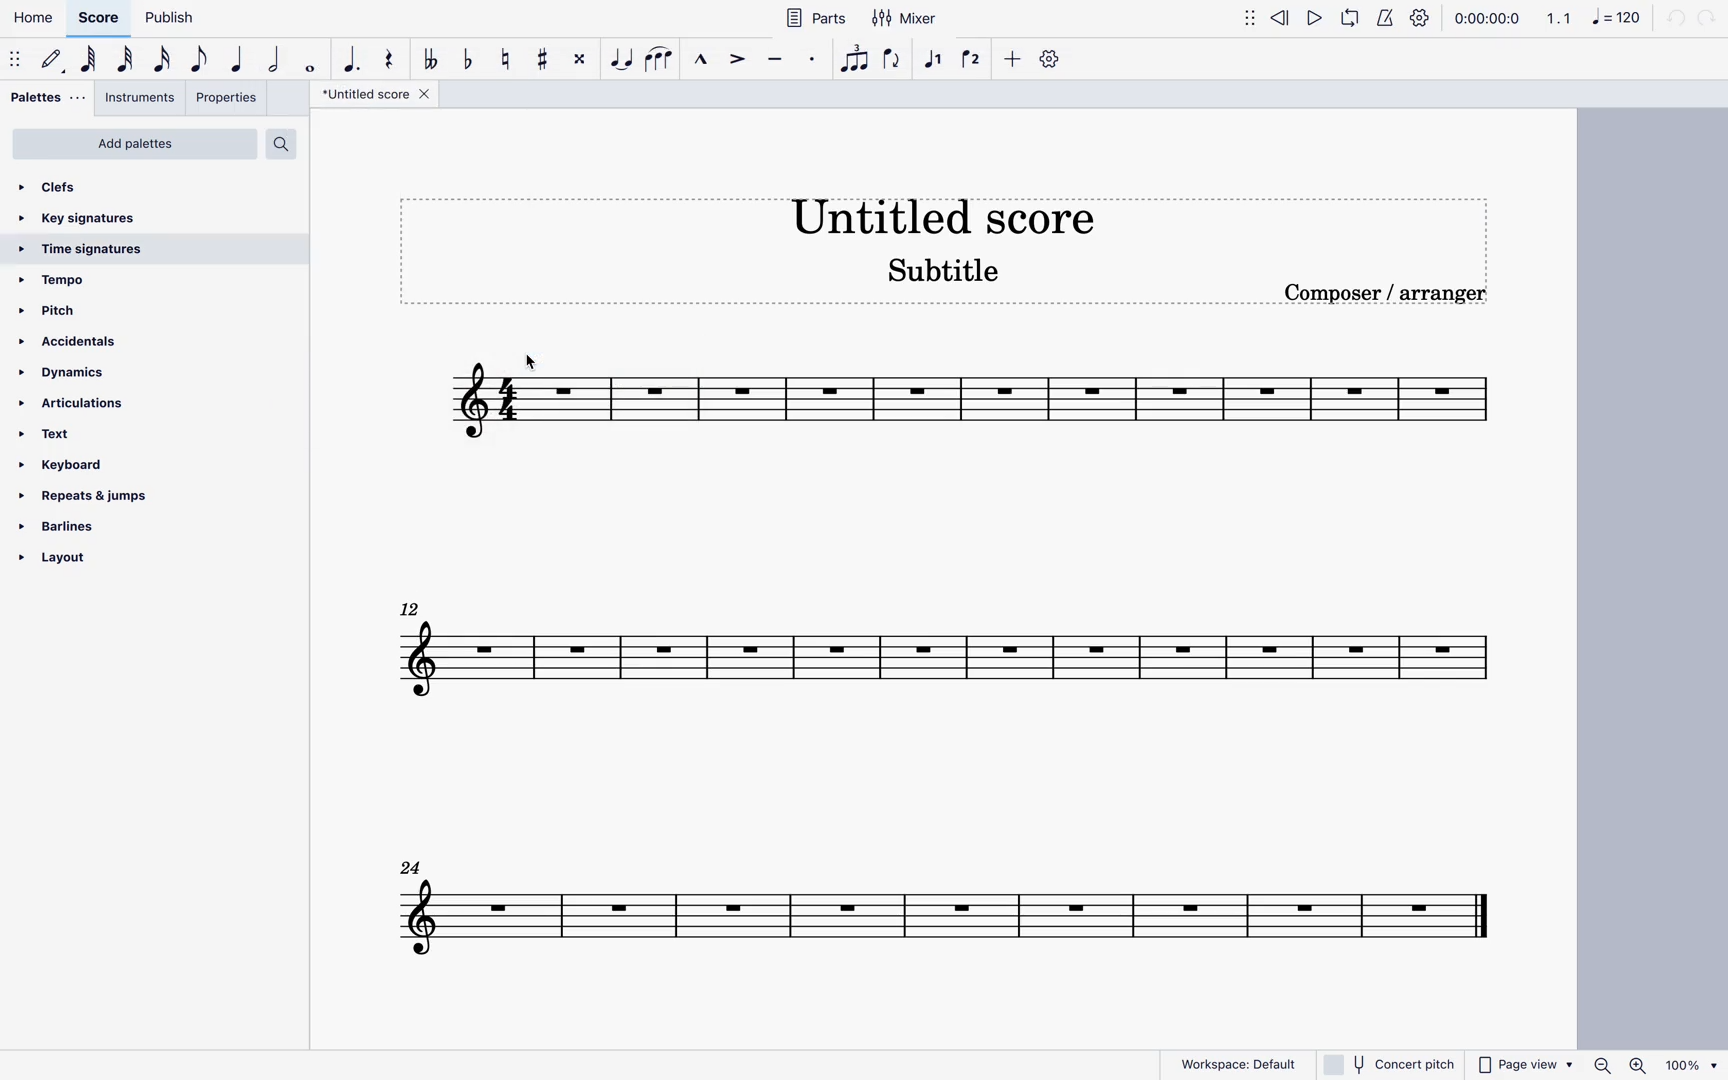  What do you see at coordinates (281, 145) in the screenshot?
I see `search` at bounding box center [281, 145].